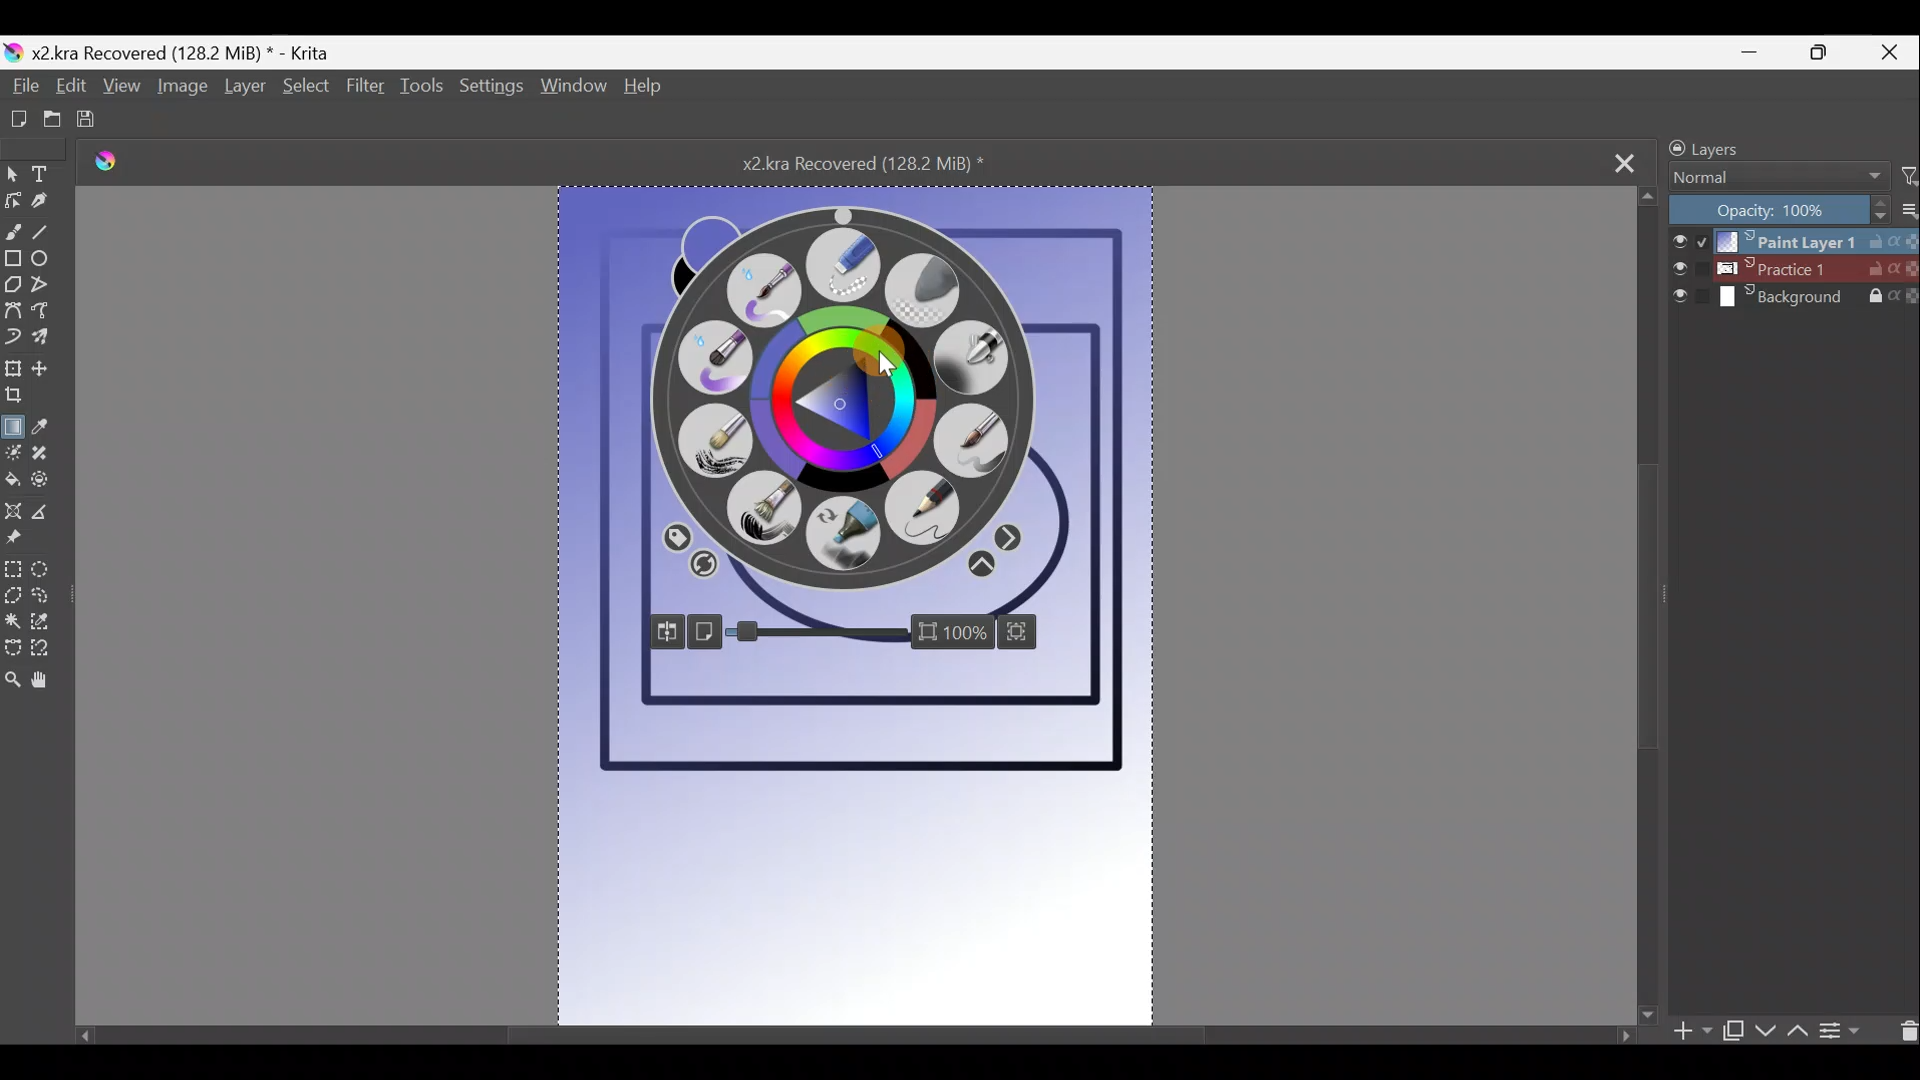  Describe the element at coordinates (12, 572) in the screenshot. I see `Rectangular selection tool` at that location.